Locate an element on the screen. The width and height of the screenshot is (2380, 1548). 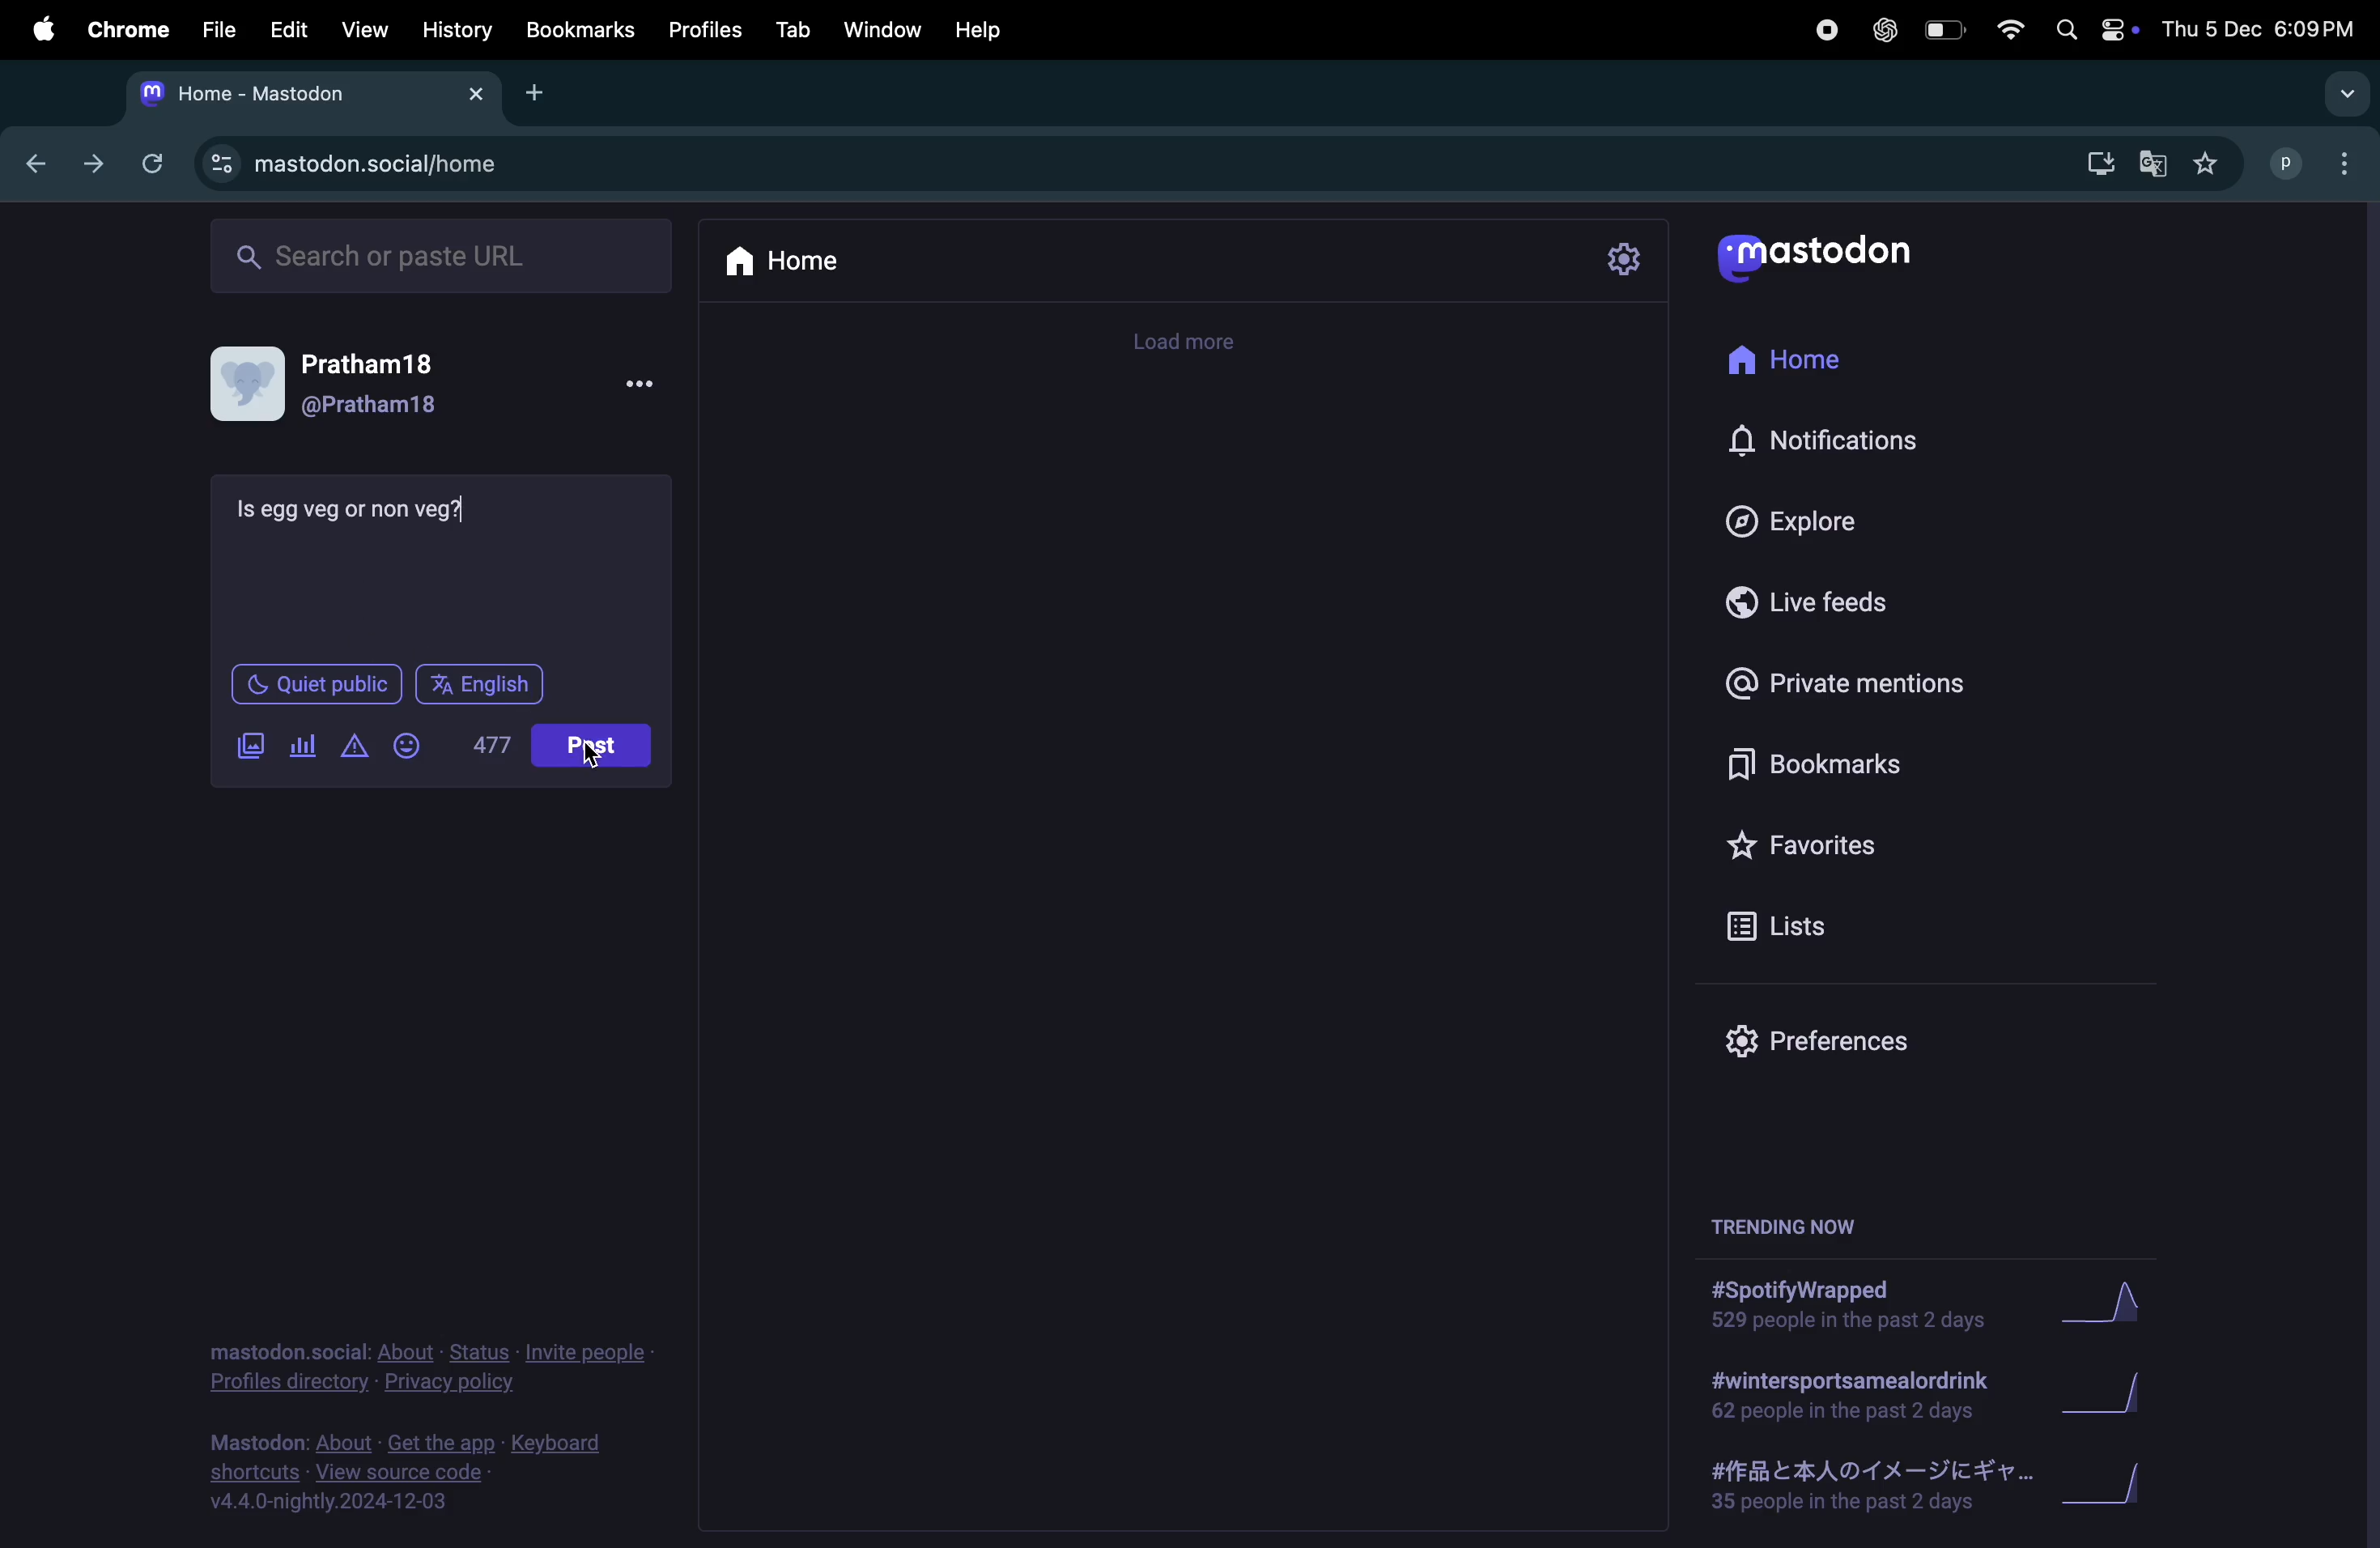
Bookmarks is located at coordinates (579, 29).